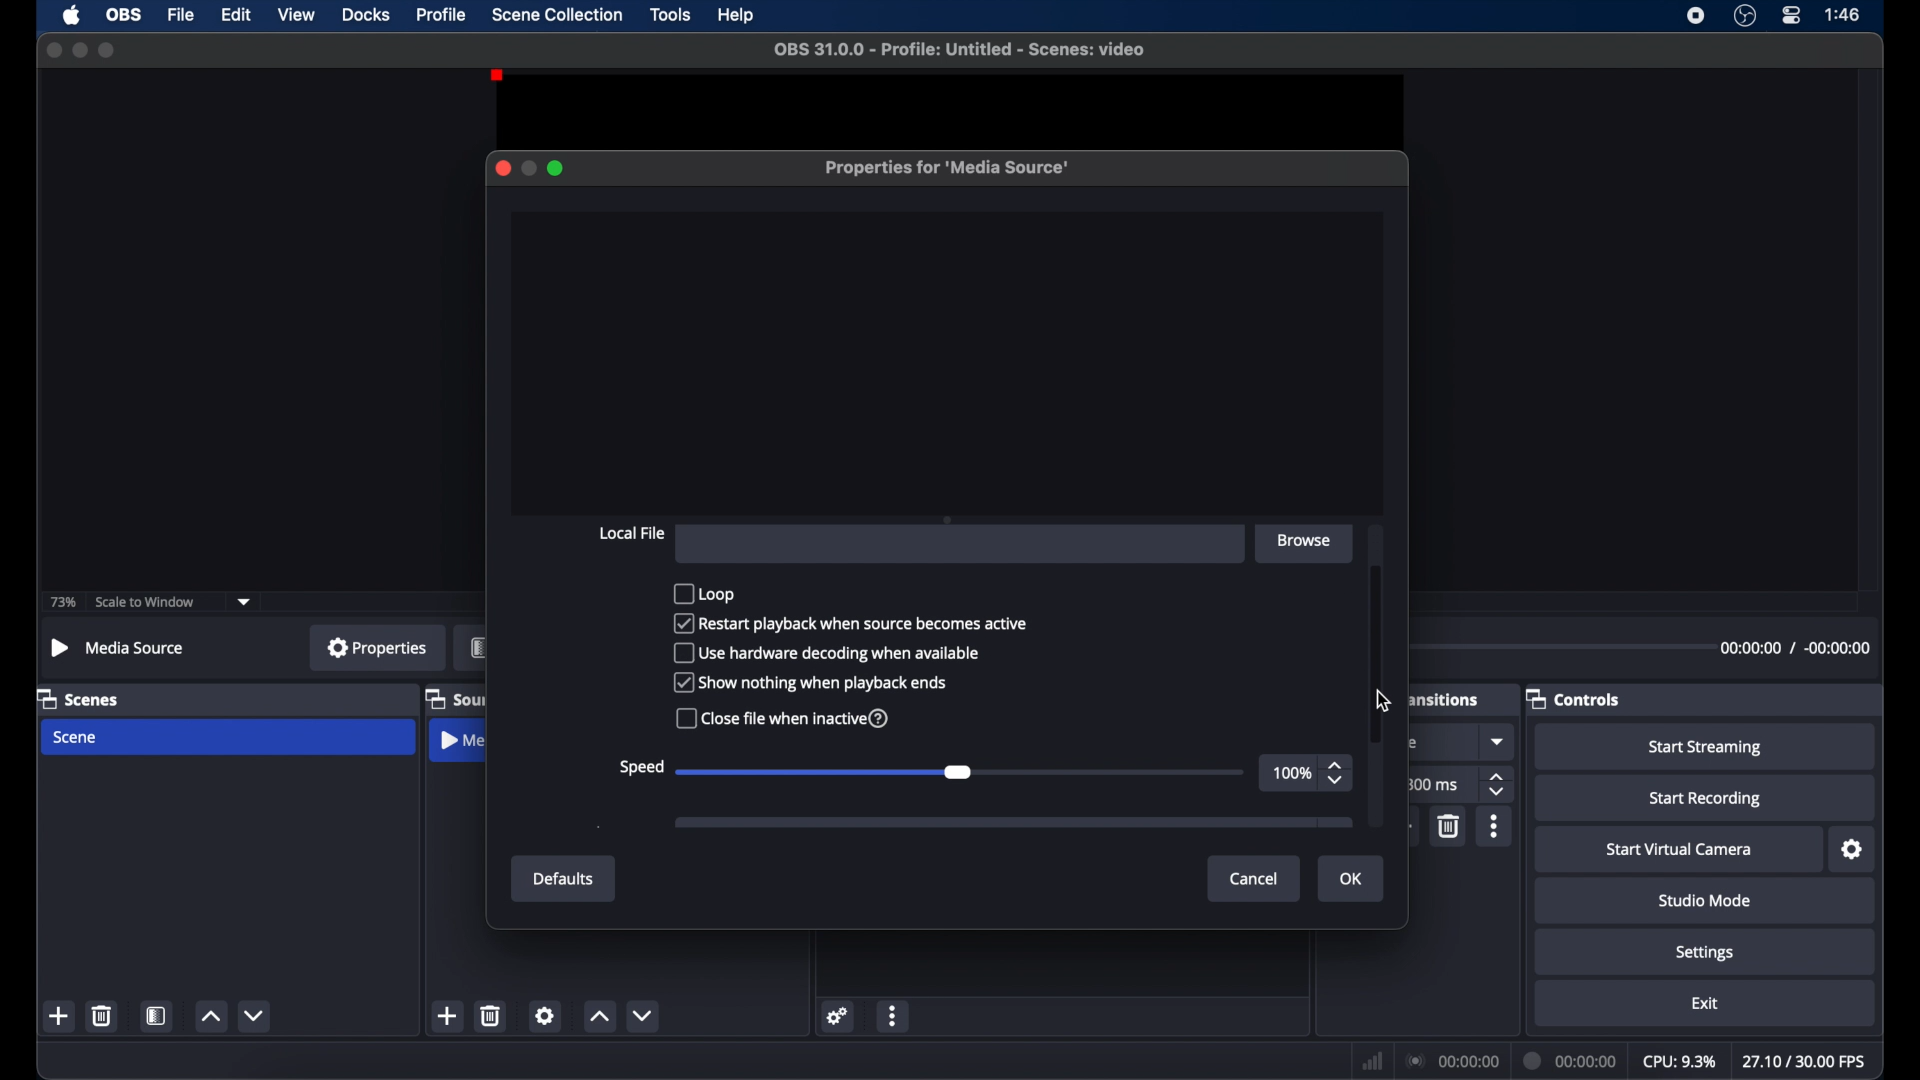 The image size is (1920, 1080). Describe the element at coordinates (1384, 701) in the screenshot. I see `cursor` at that location.